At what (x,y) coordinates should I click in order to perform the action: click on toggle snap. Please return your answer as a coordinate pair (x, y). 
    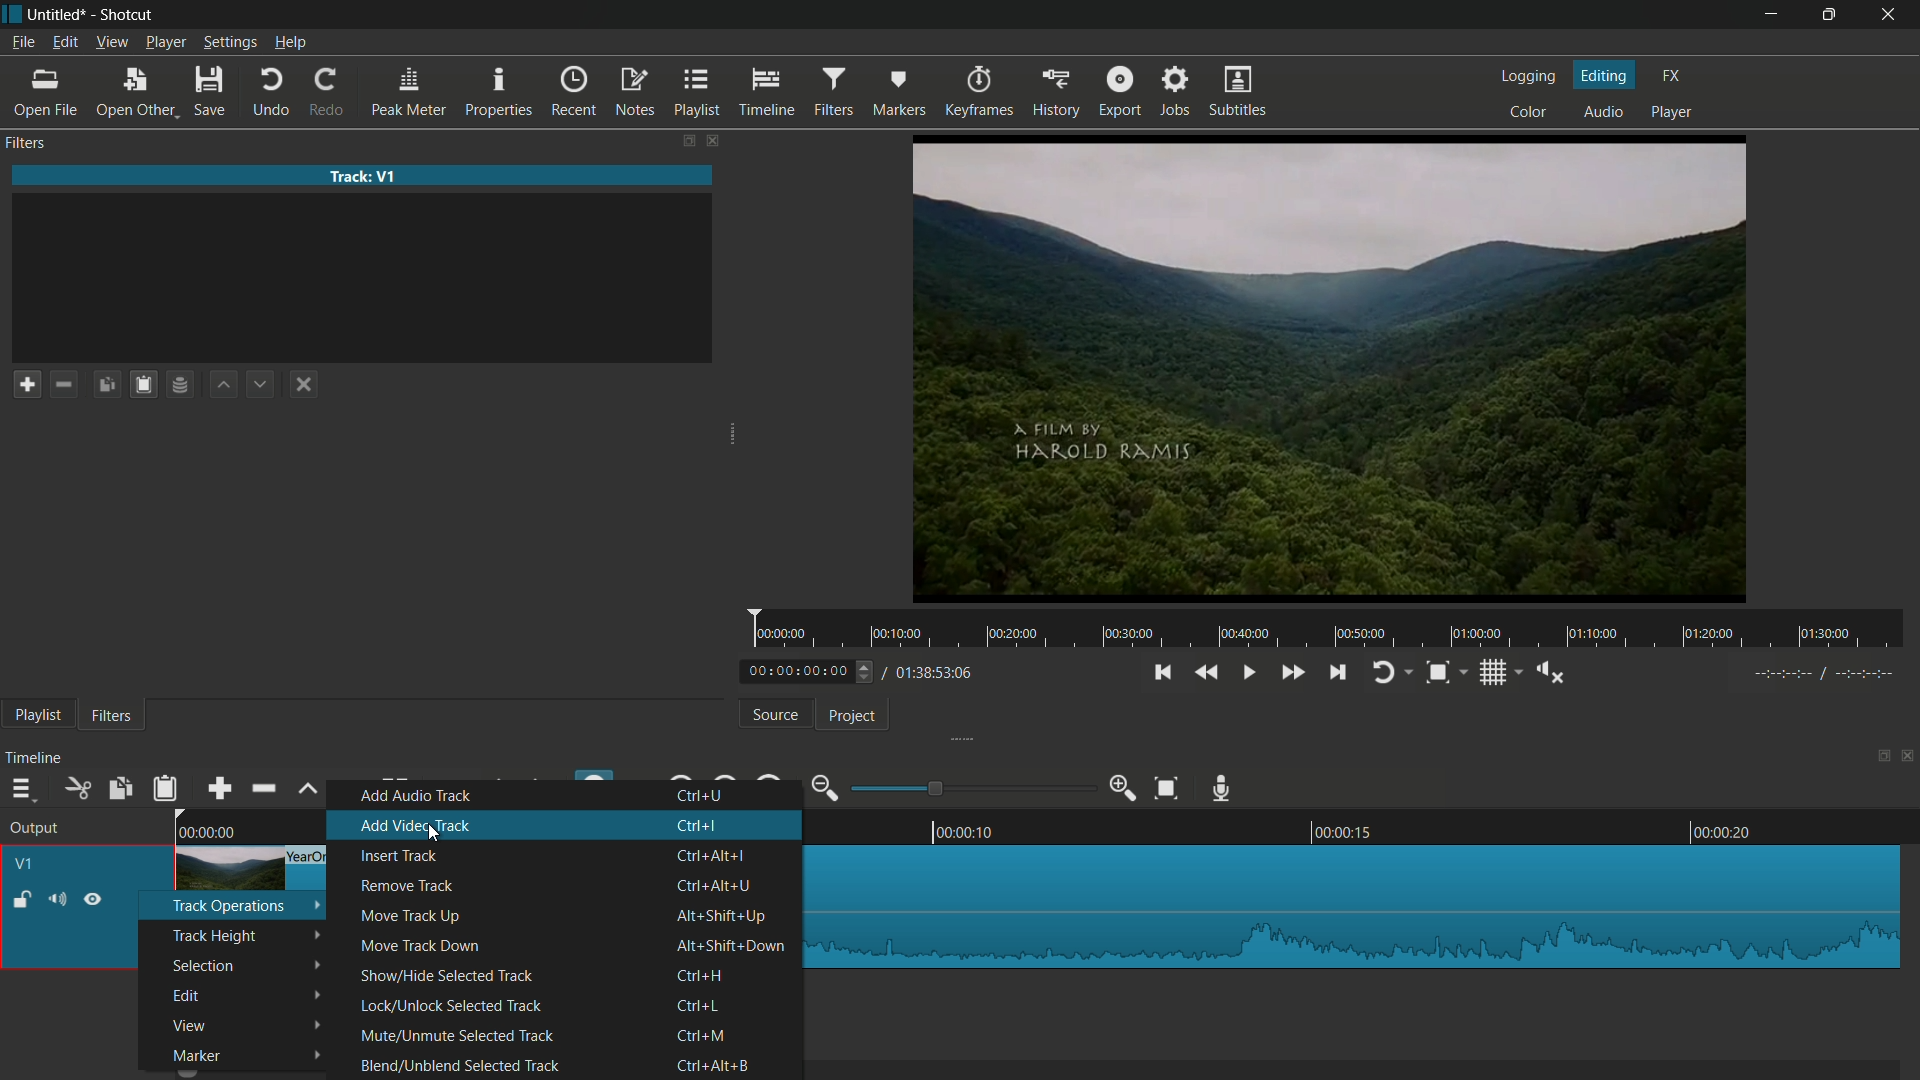
    Looking at the image, I should click on (1438, 673).